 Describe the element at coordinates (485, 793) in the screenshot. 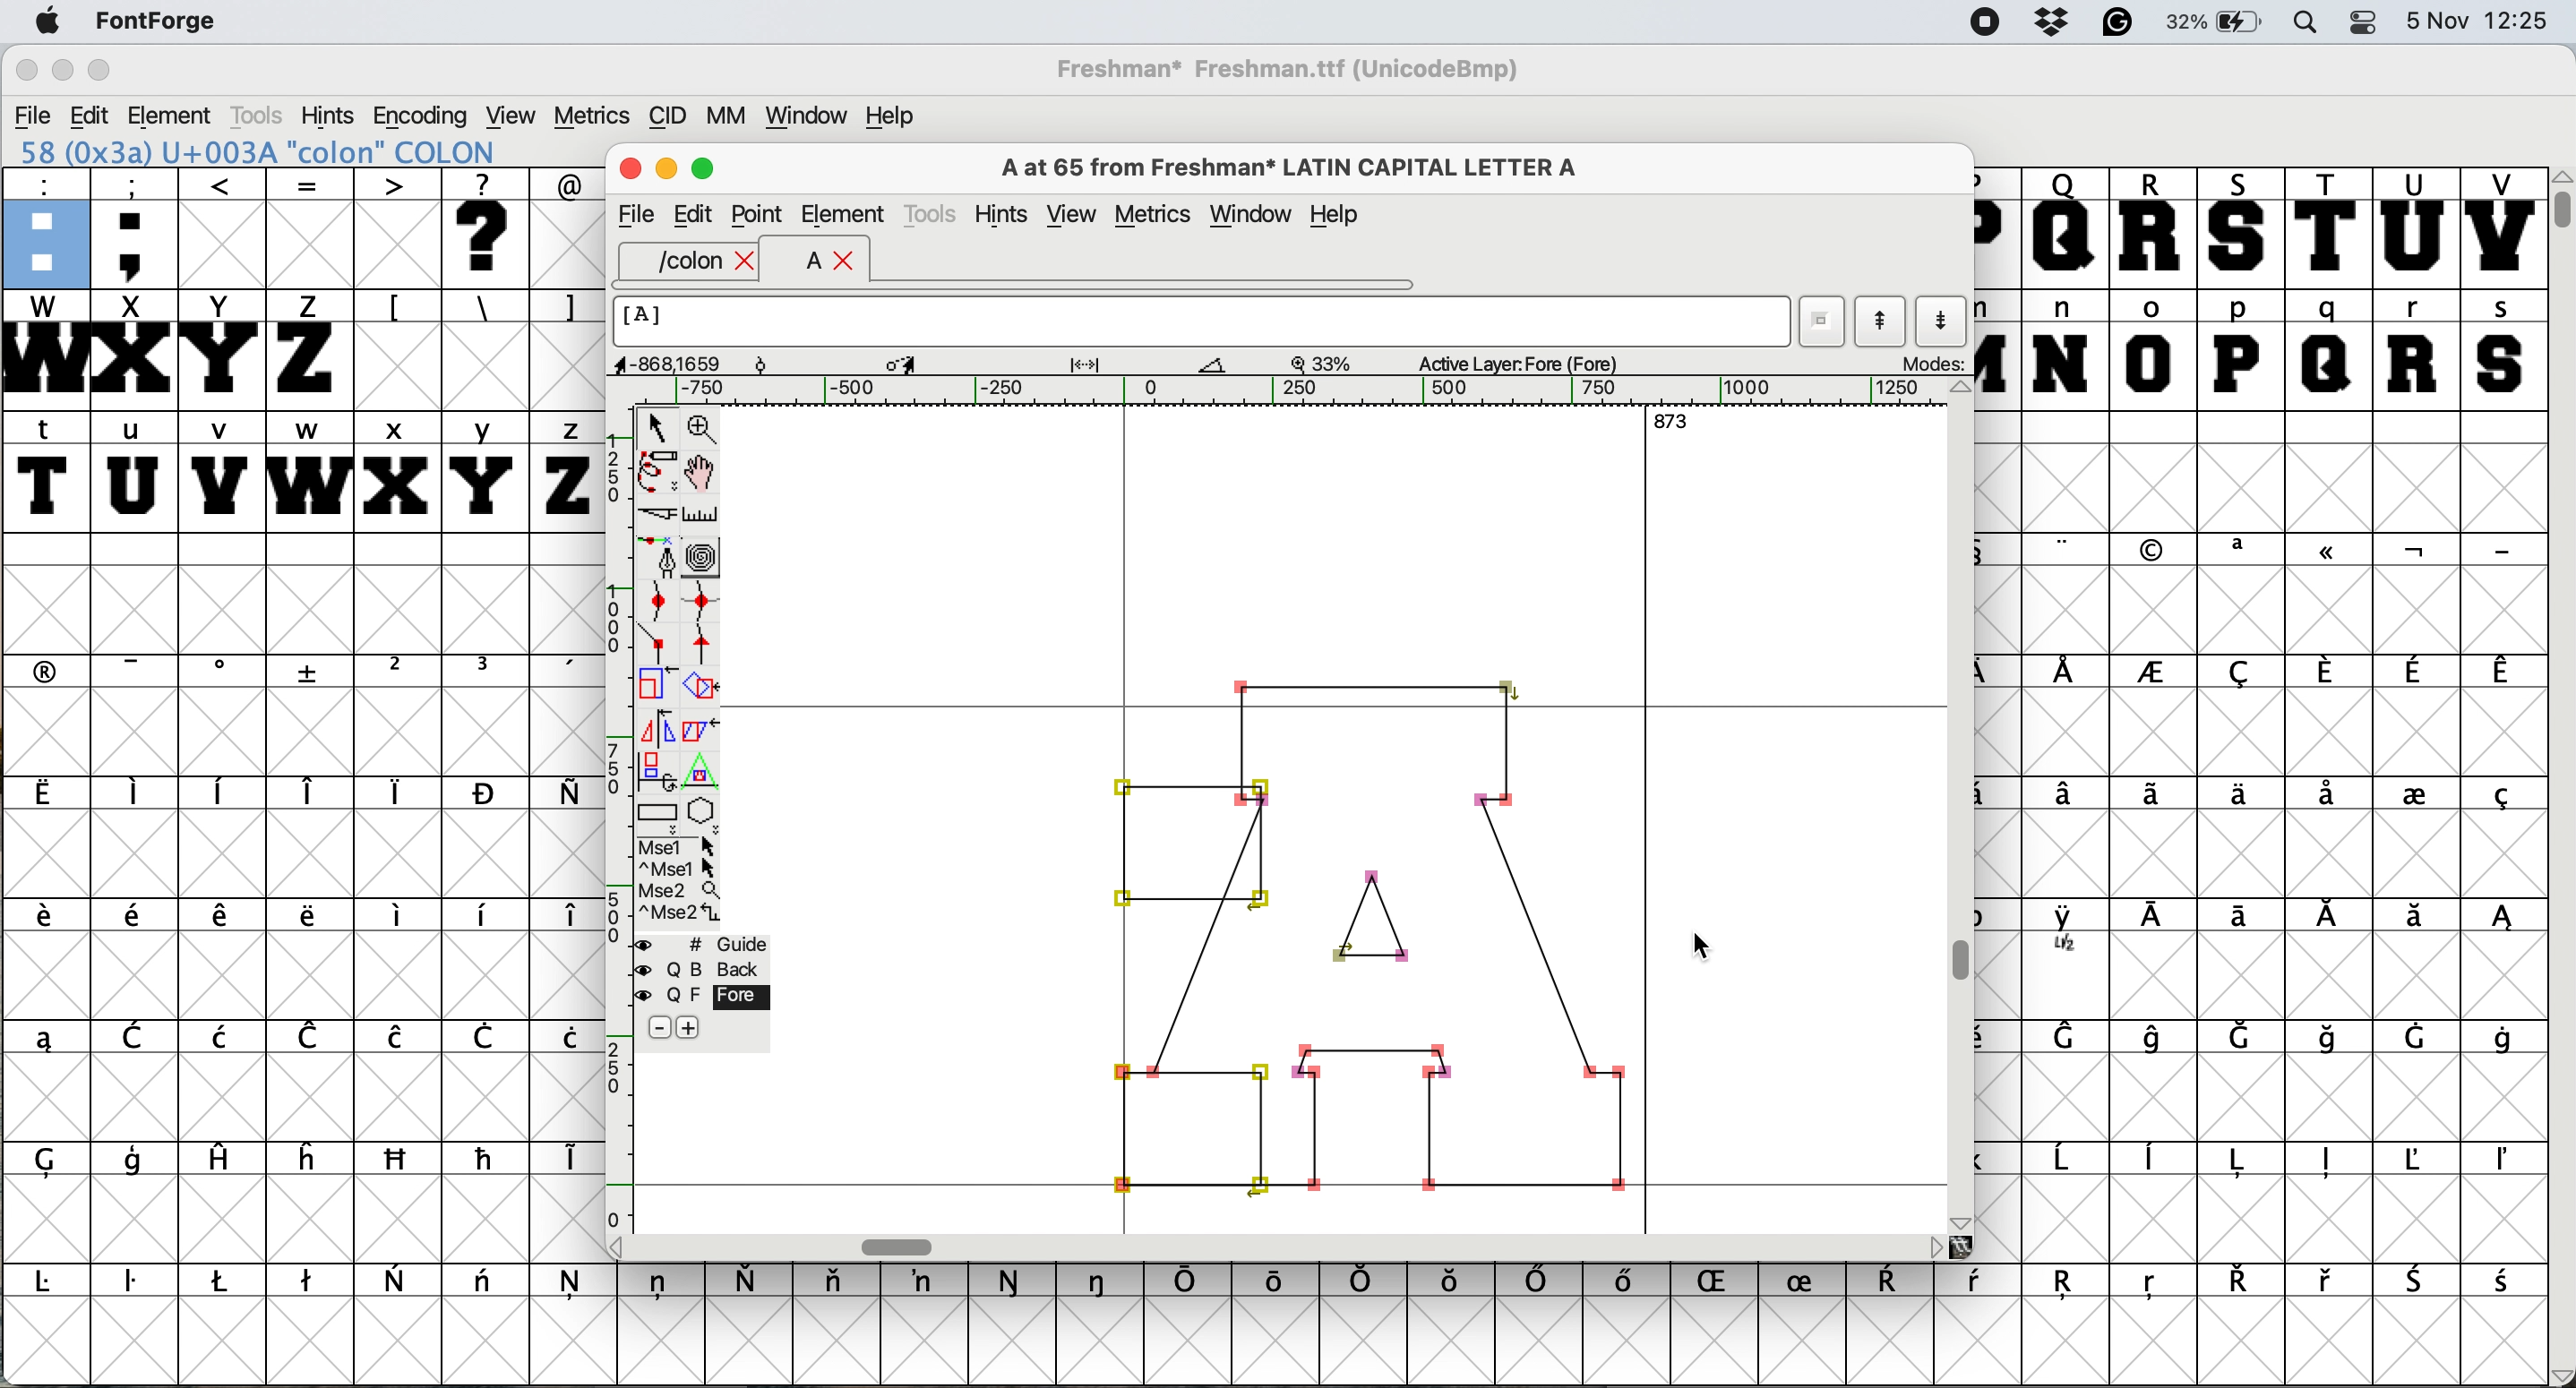

I see `symbol` at that location.